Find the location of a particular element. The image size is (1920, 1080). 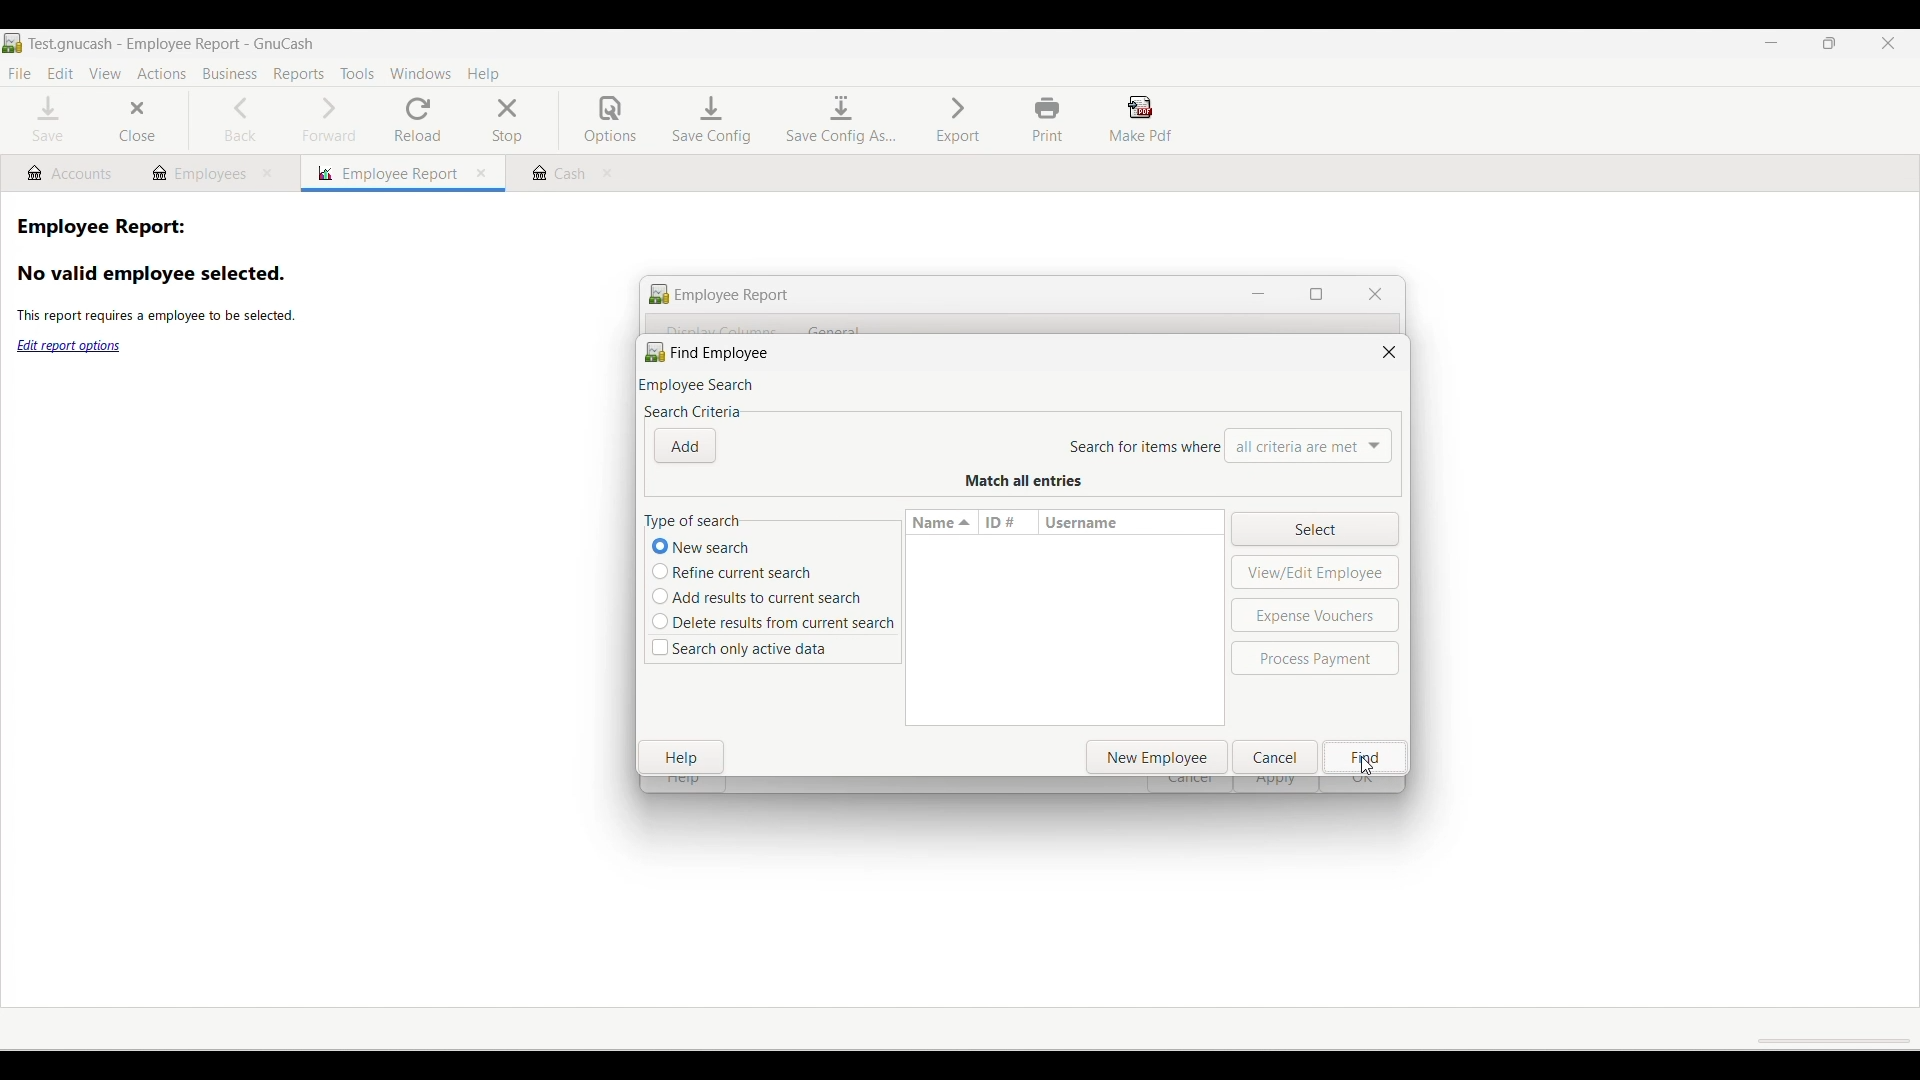

Expense vouchers is located at coordinates (1317, 615).